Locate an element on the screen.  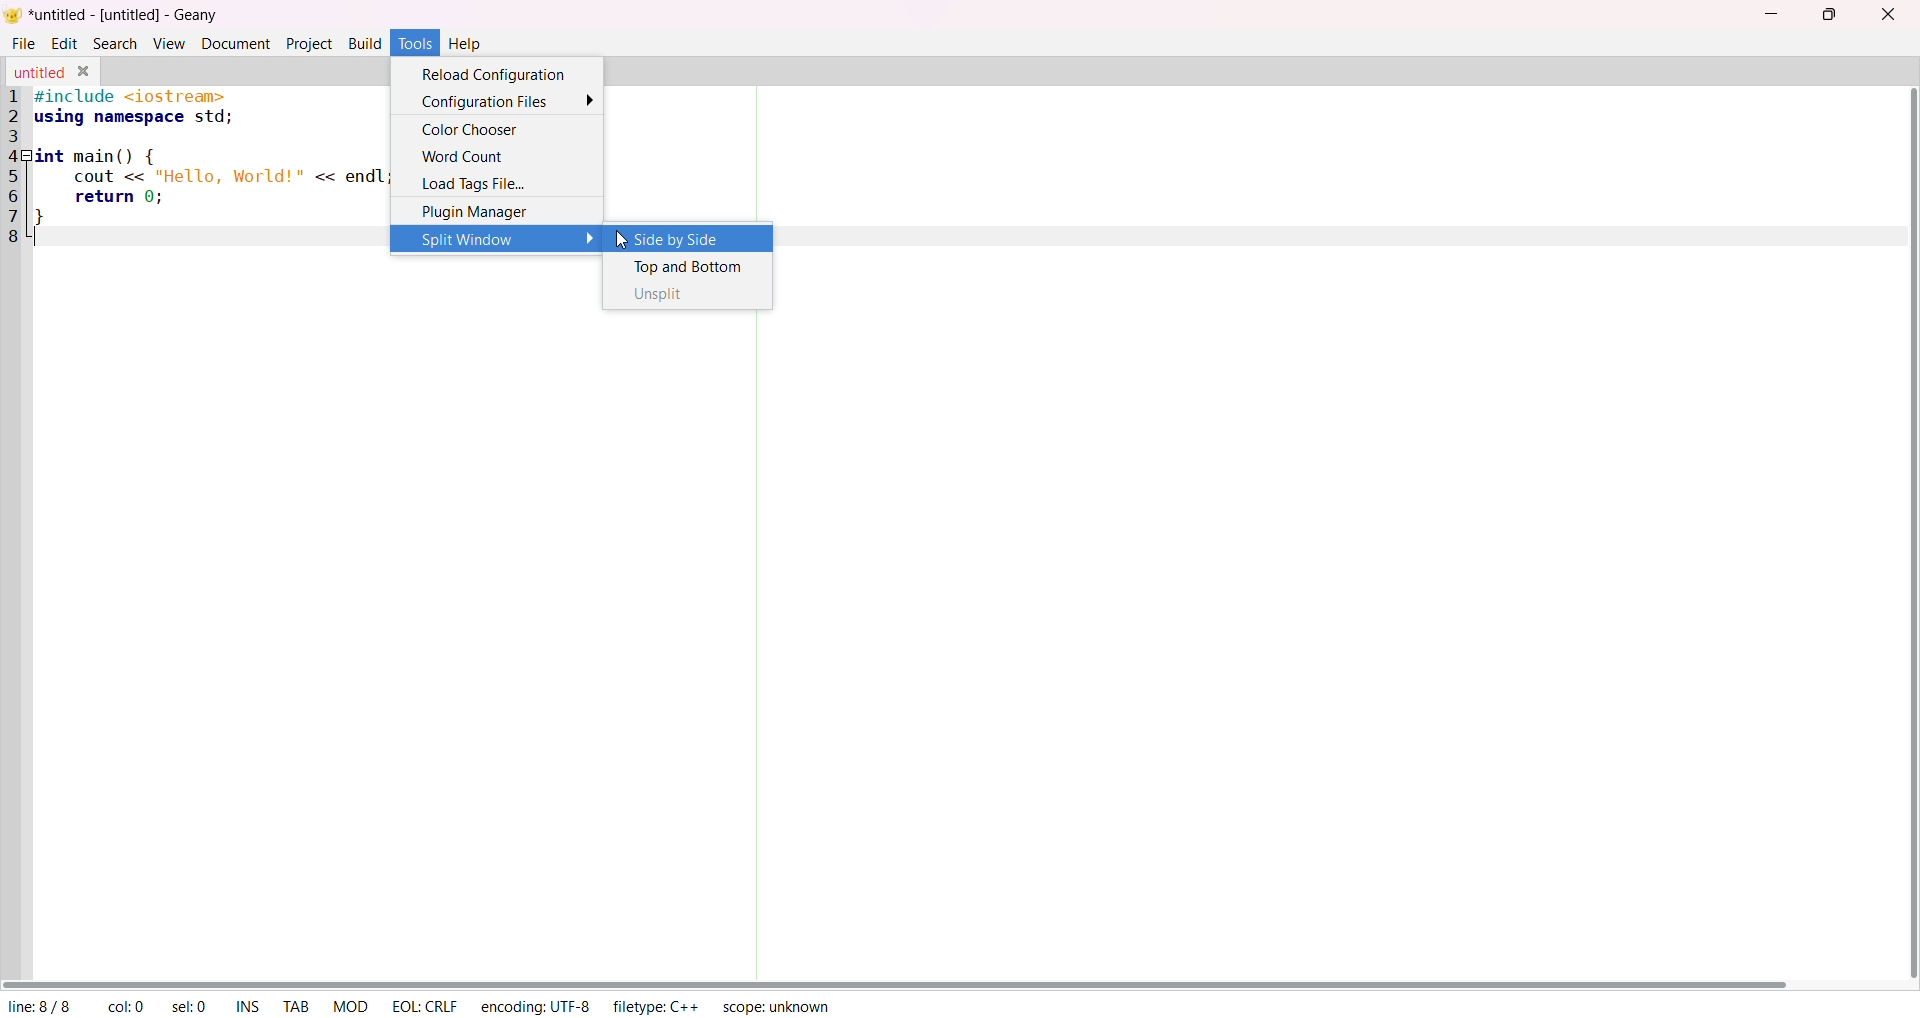
scope: unknown is located at coordinates (775, 1005).